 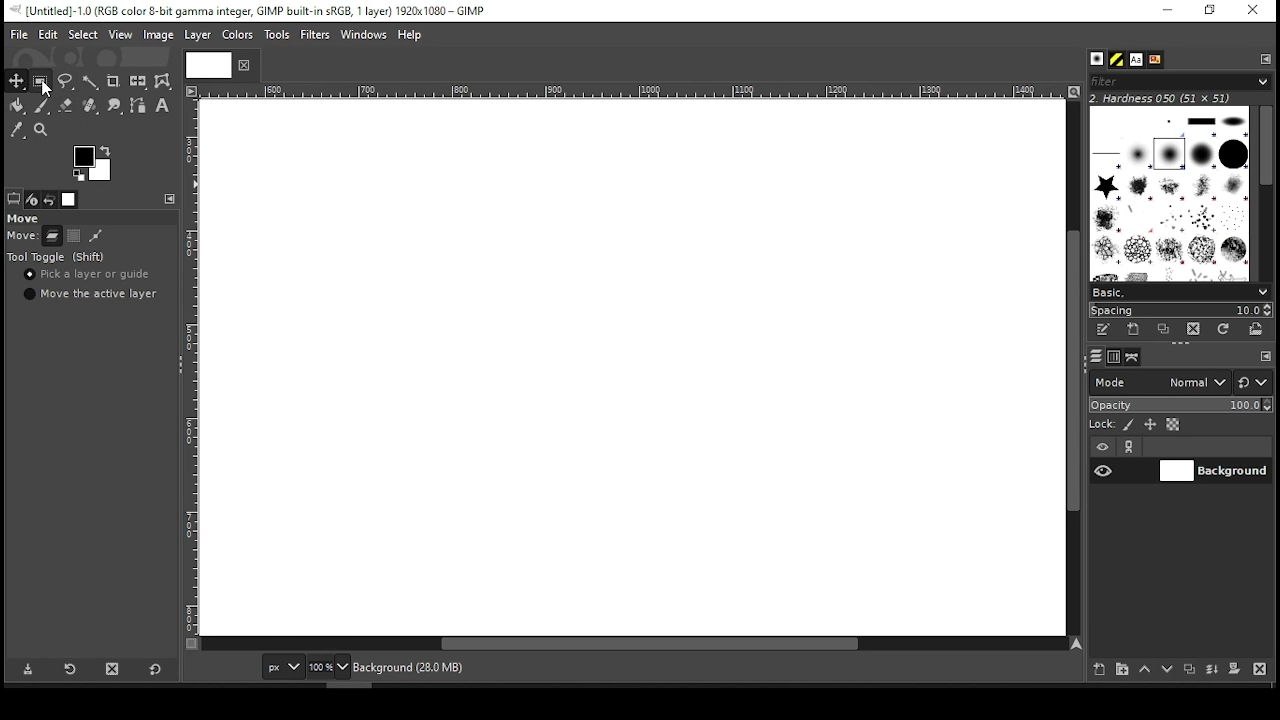 What do you see at coordinates (1196, 330) in the screenshot?
I see `delete brush` at bounding box center [1196, 330].